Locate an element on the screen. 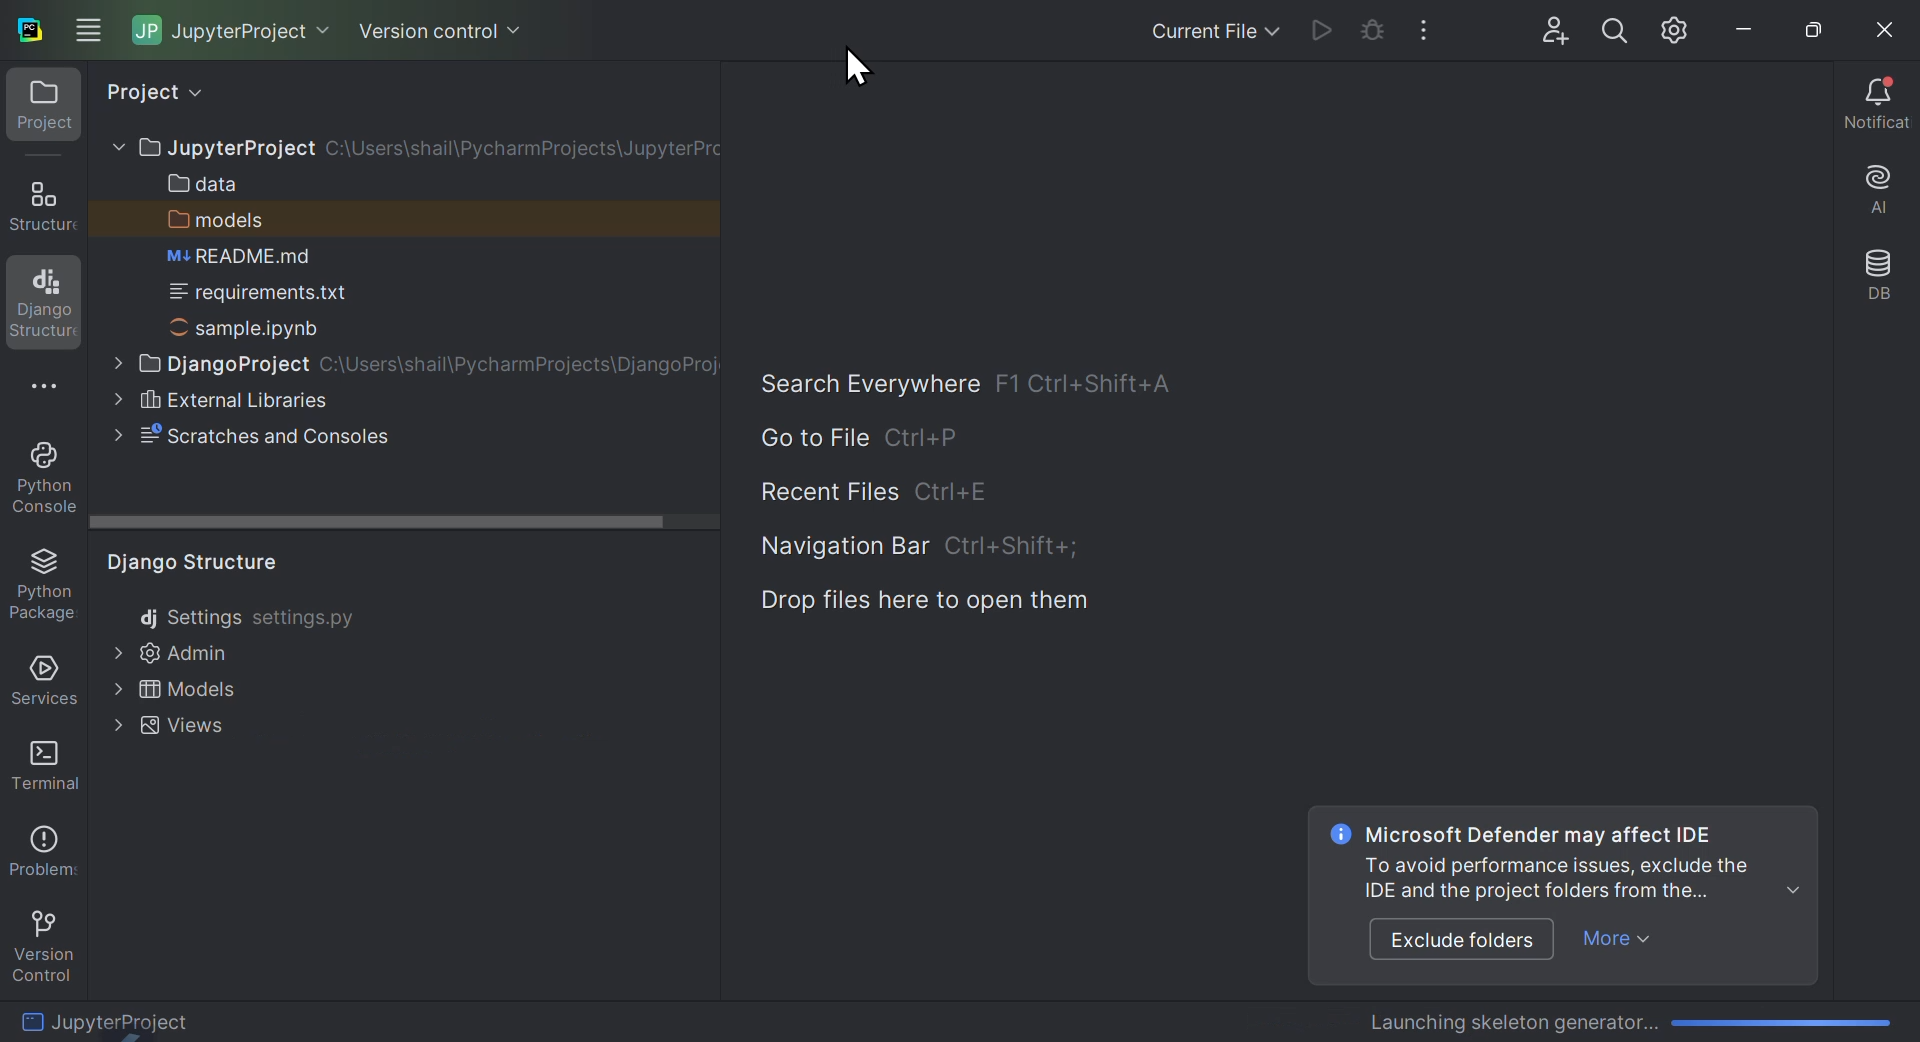  Readme.md is located at coordinates (232, 256).